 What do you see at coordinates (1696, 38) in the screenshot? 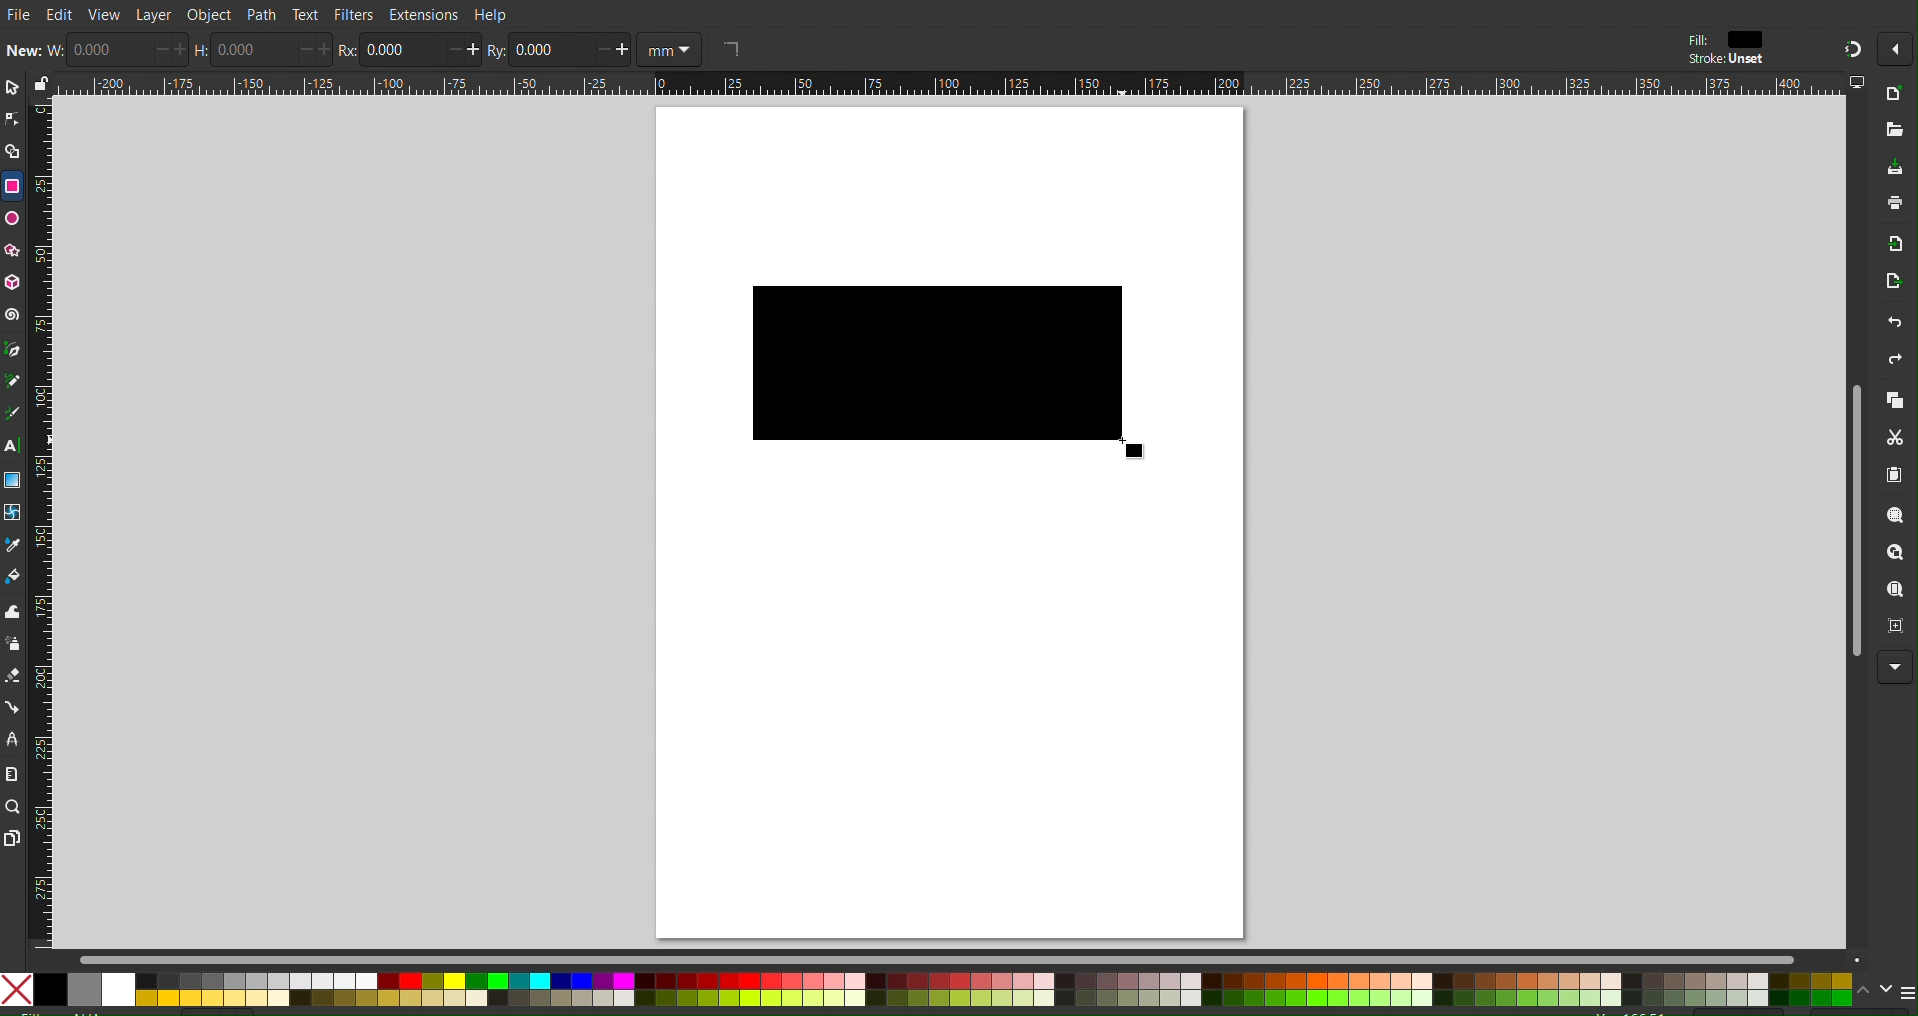
I see `fill:` at bounding box center [1696, 38].